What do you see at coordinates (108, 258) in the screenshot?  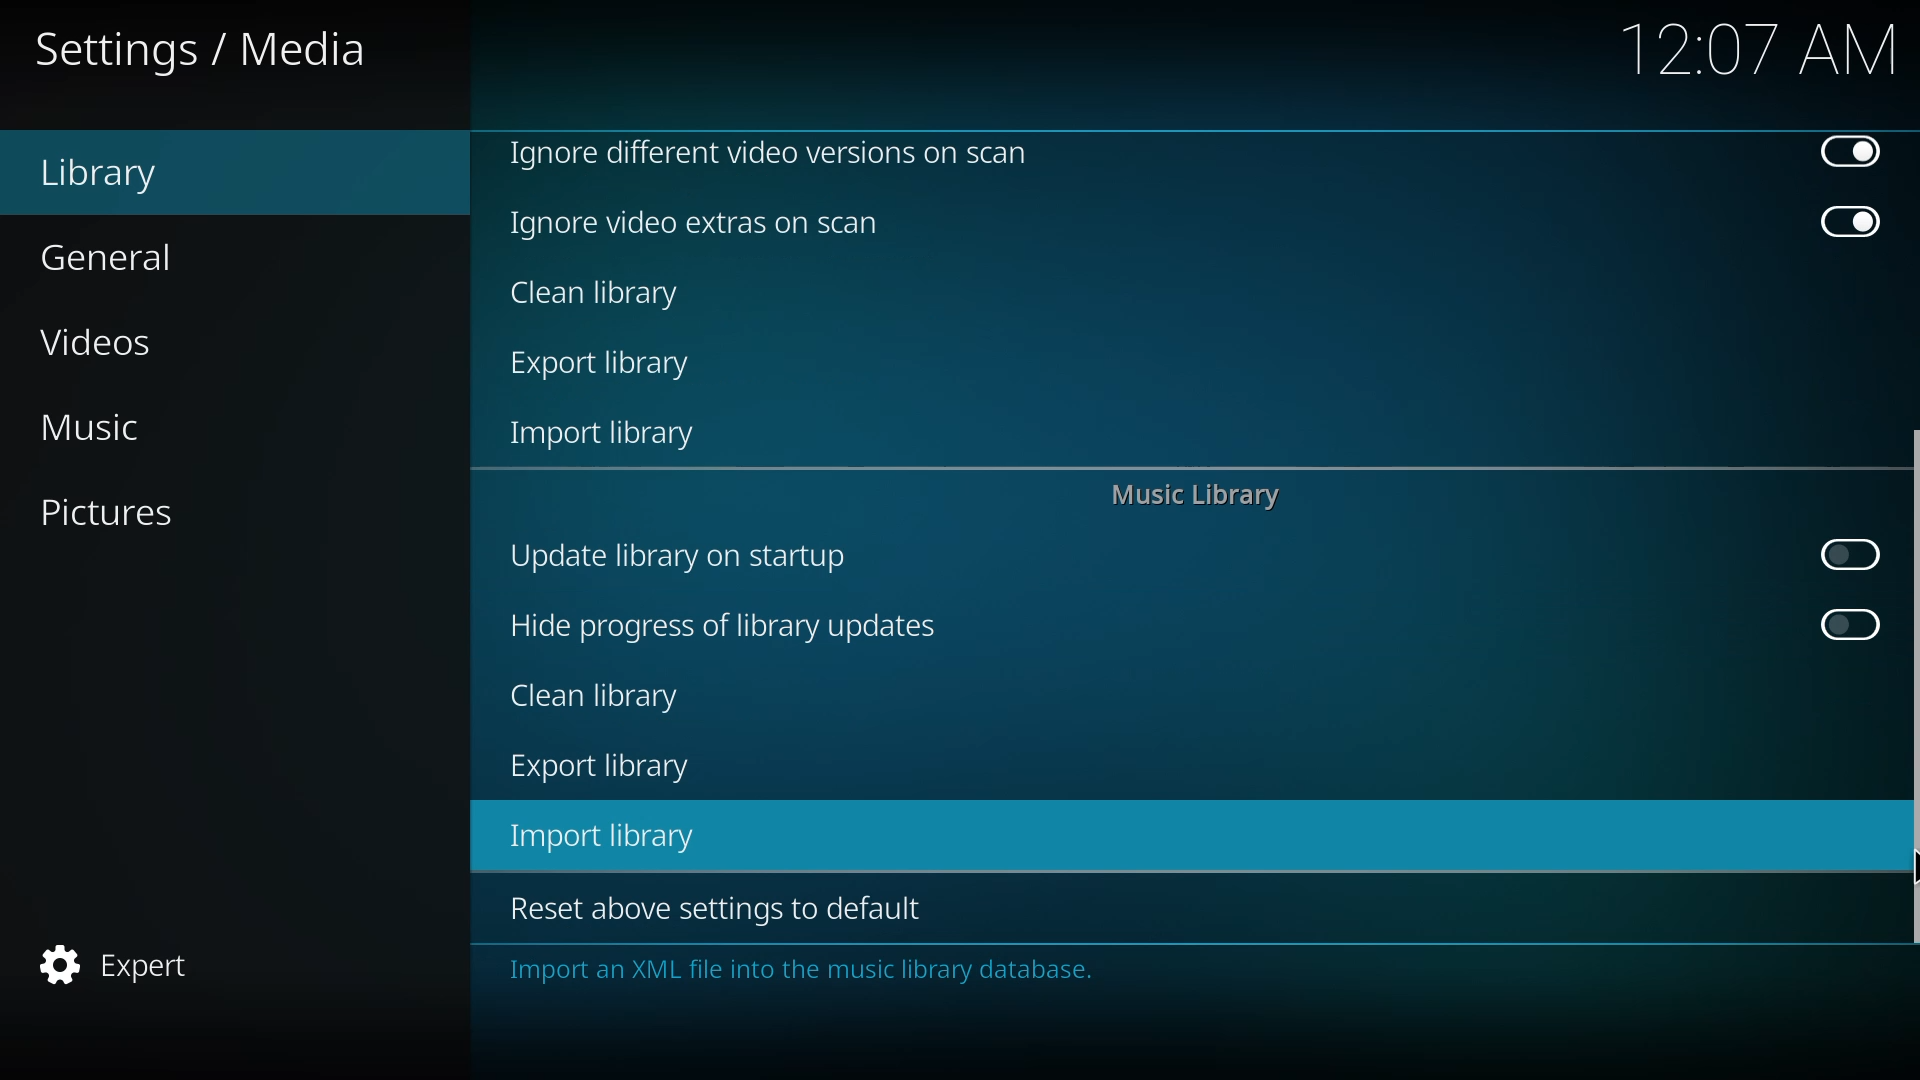 I see `general` at bounding box center [108, 258].